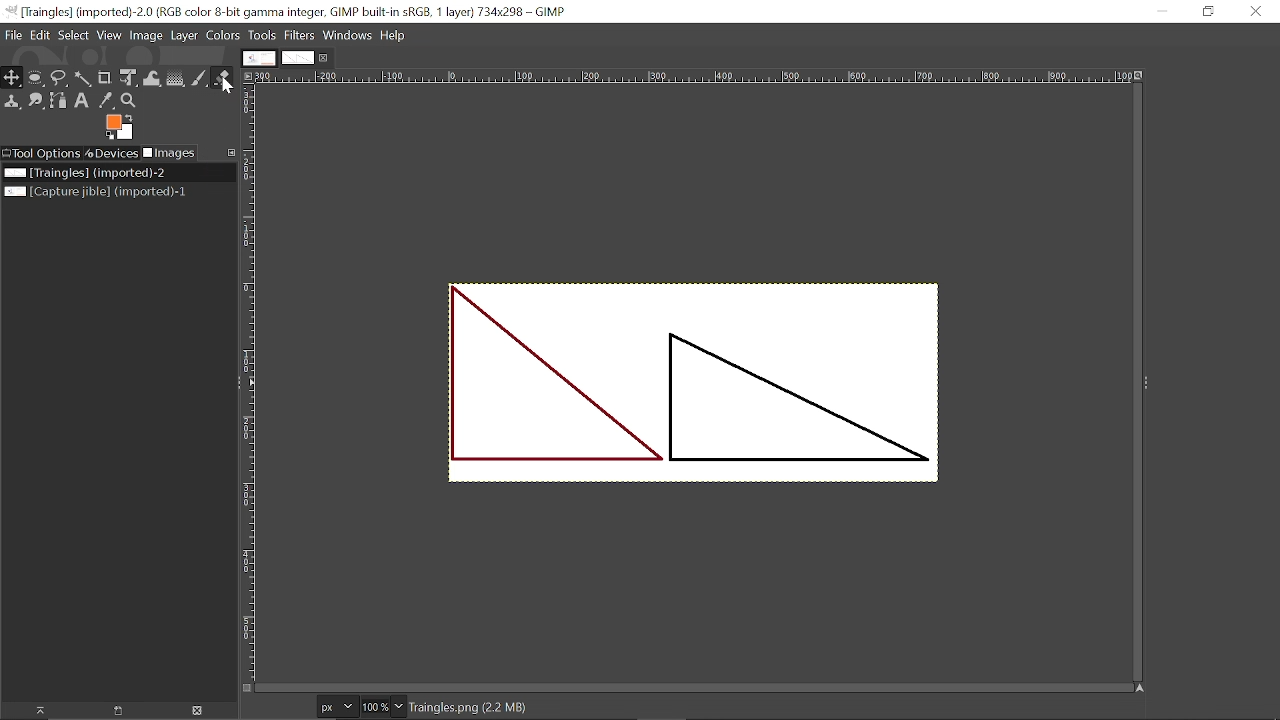 The width and height of the screenshot is (1280, 720). Describe the element at coordinates (169, 153) in the screenshot. I see `Images` at that location.